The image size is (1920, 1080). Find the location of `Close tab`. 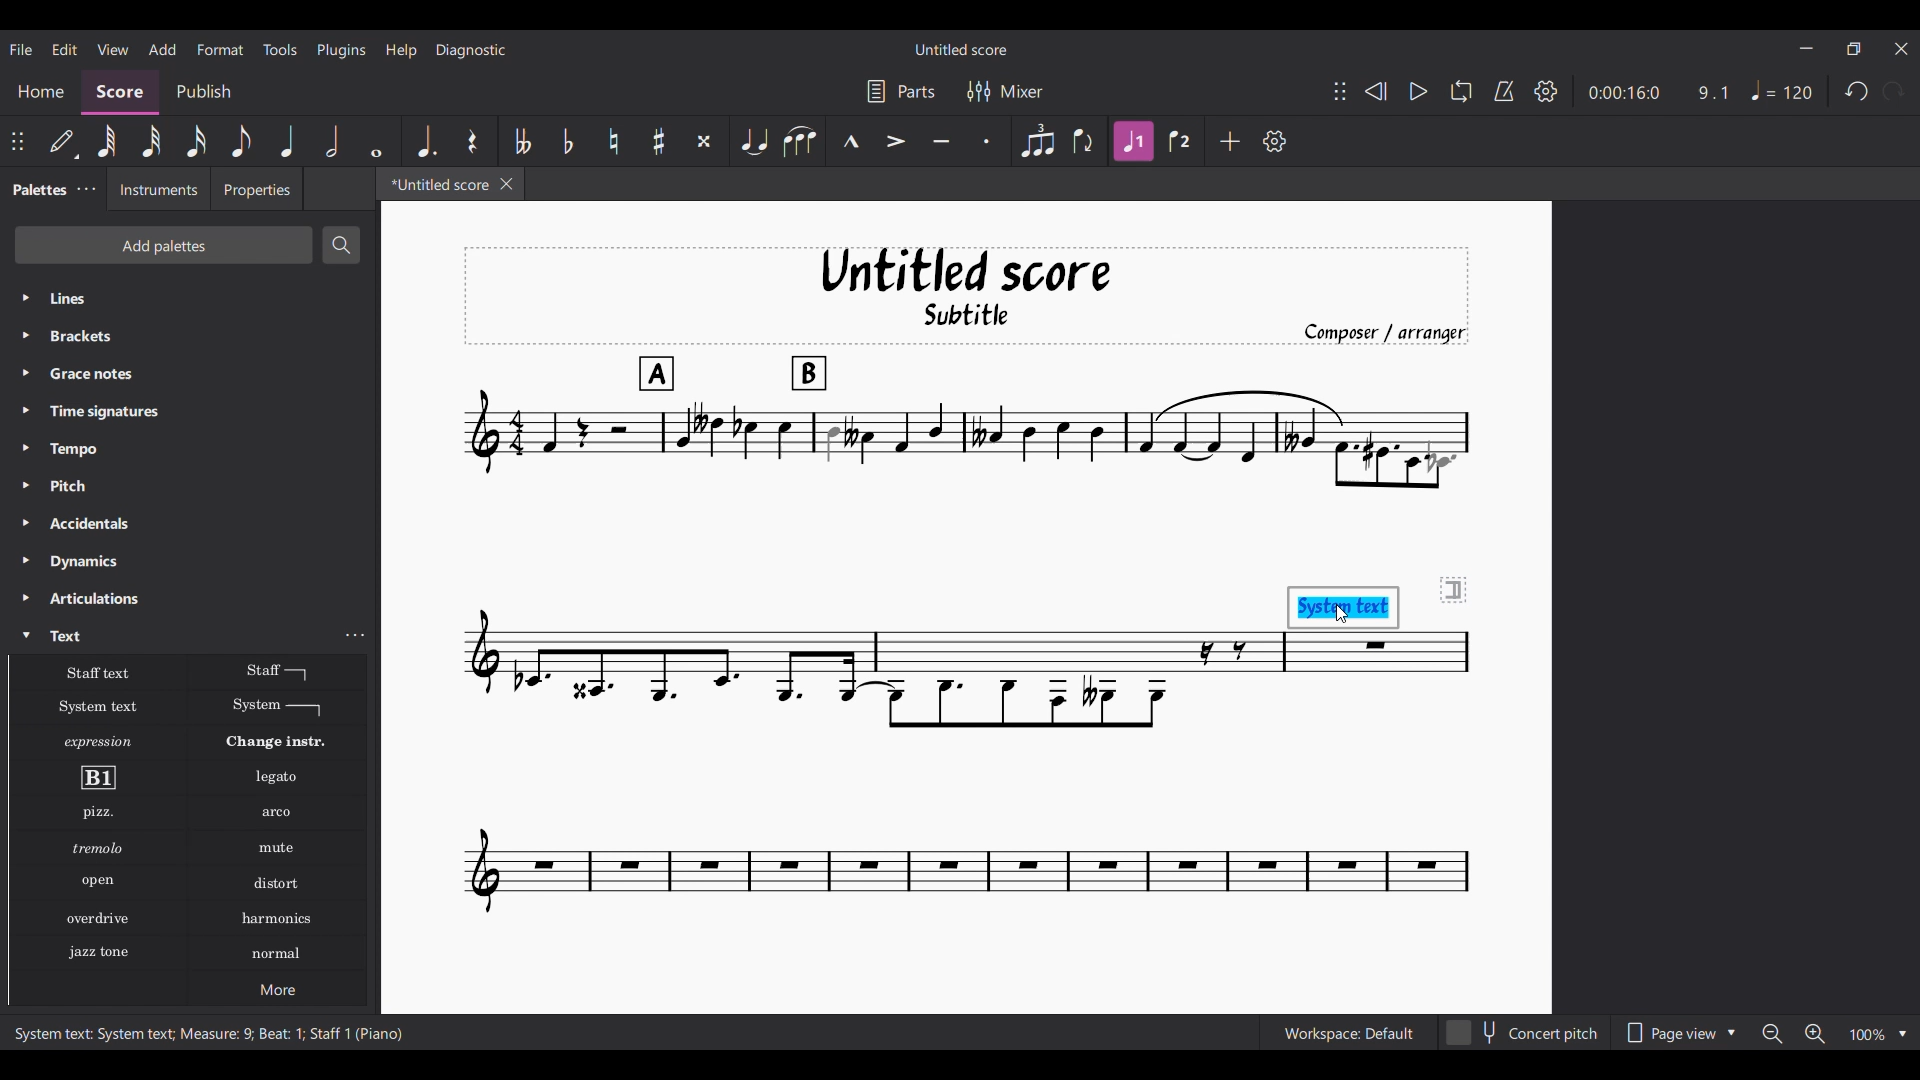

Close tab is located at coordinates (506, 184).